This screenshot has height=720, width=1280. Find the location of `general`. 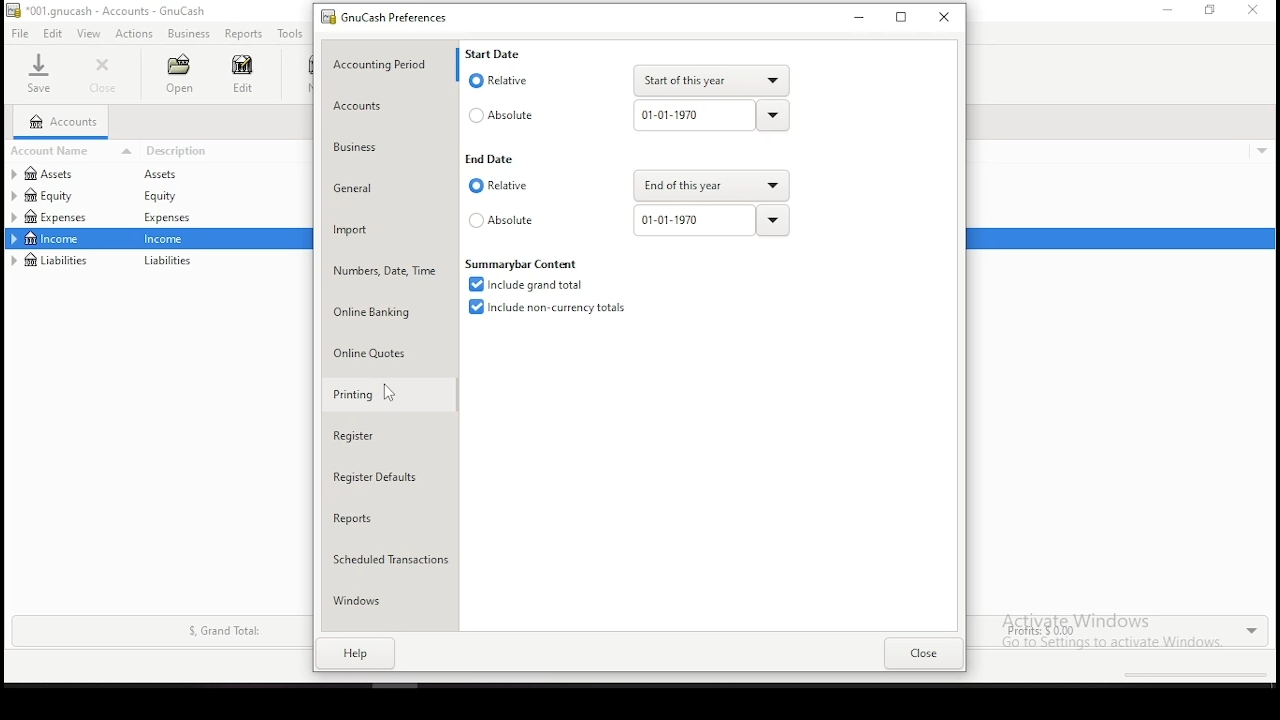

general is located at coordinates (360, 189).